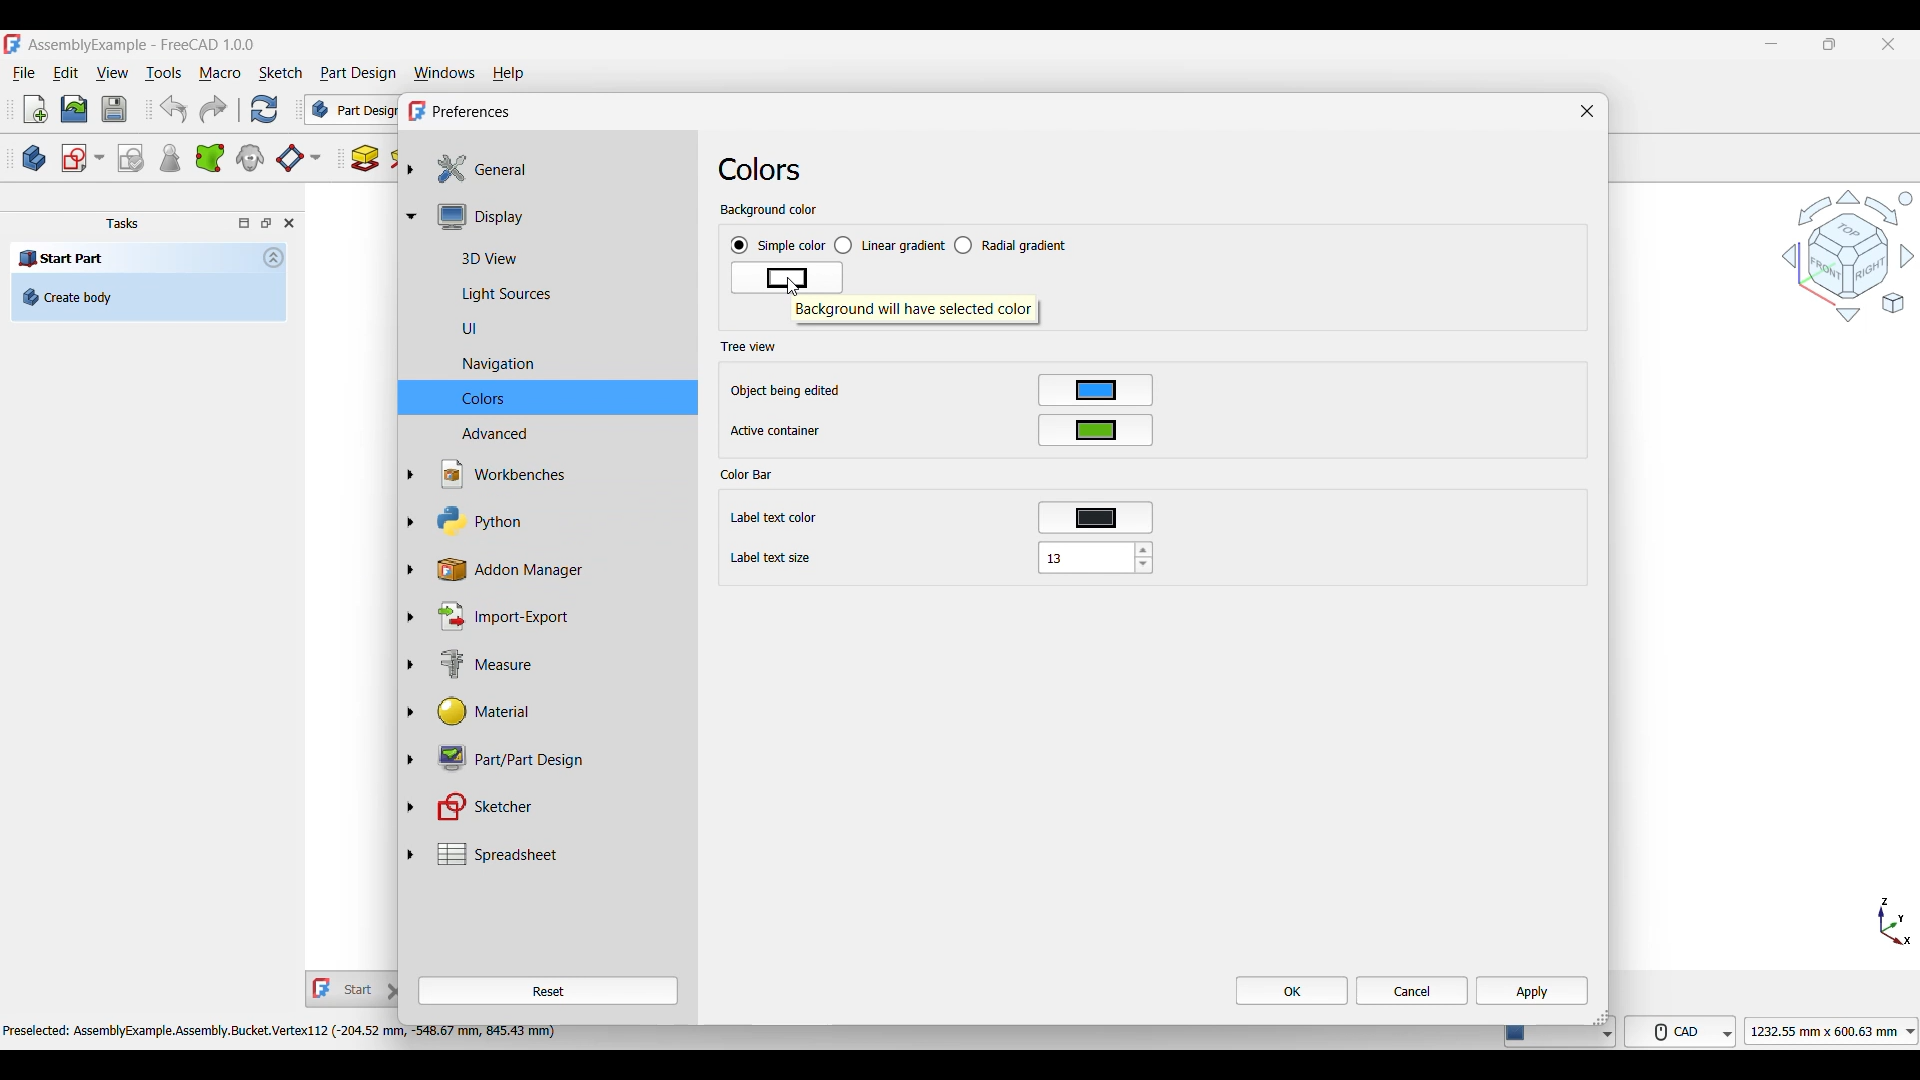  What do you see at coordinates (787, 278) in the screenshot?
I see `Change color options` at bounding box center [787, 278].